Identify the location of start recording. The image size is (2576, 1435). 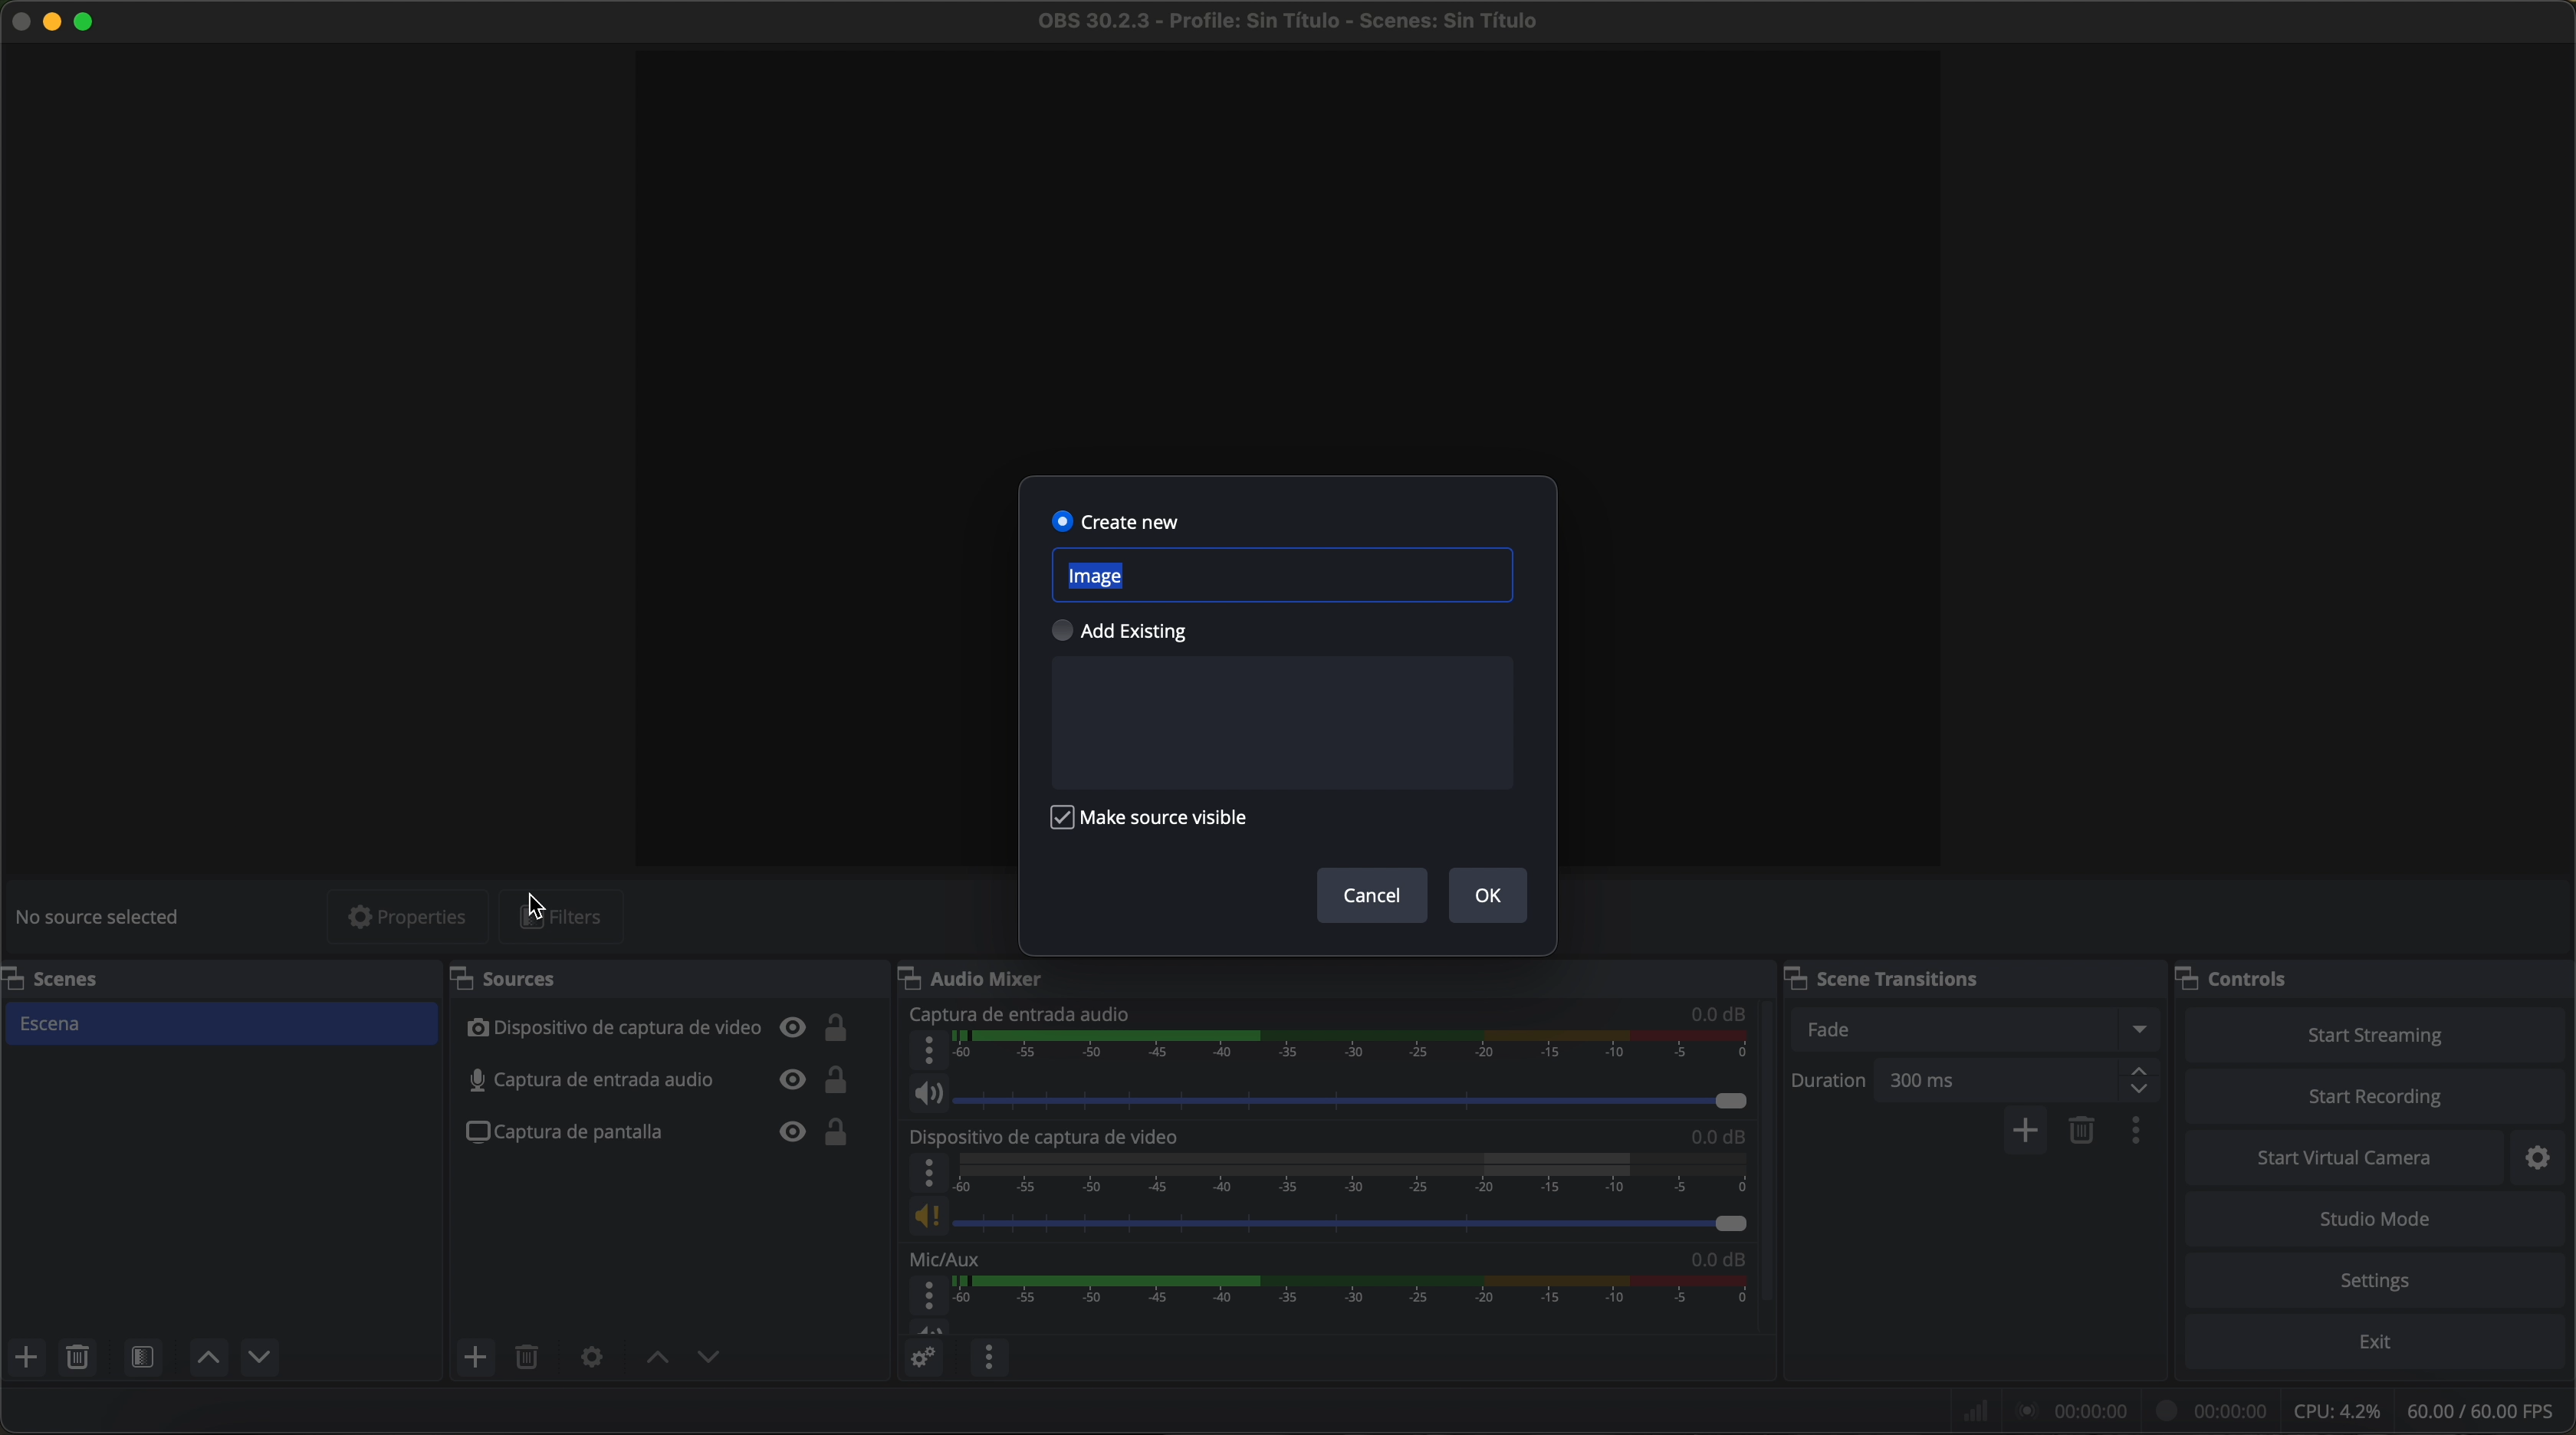
(2379, 1098).